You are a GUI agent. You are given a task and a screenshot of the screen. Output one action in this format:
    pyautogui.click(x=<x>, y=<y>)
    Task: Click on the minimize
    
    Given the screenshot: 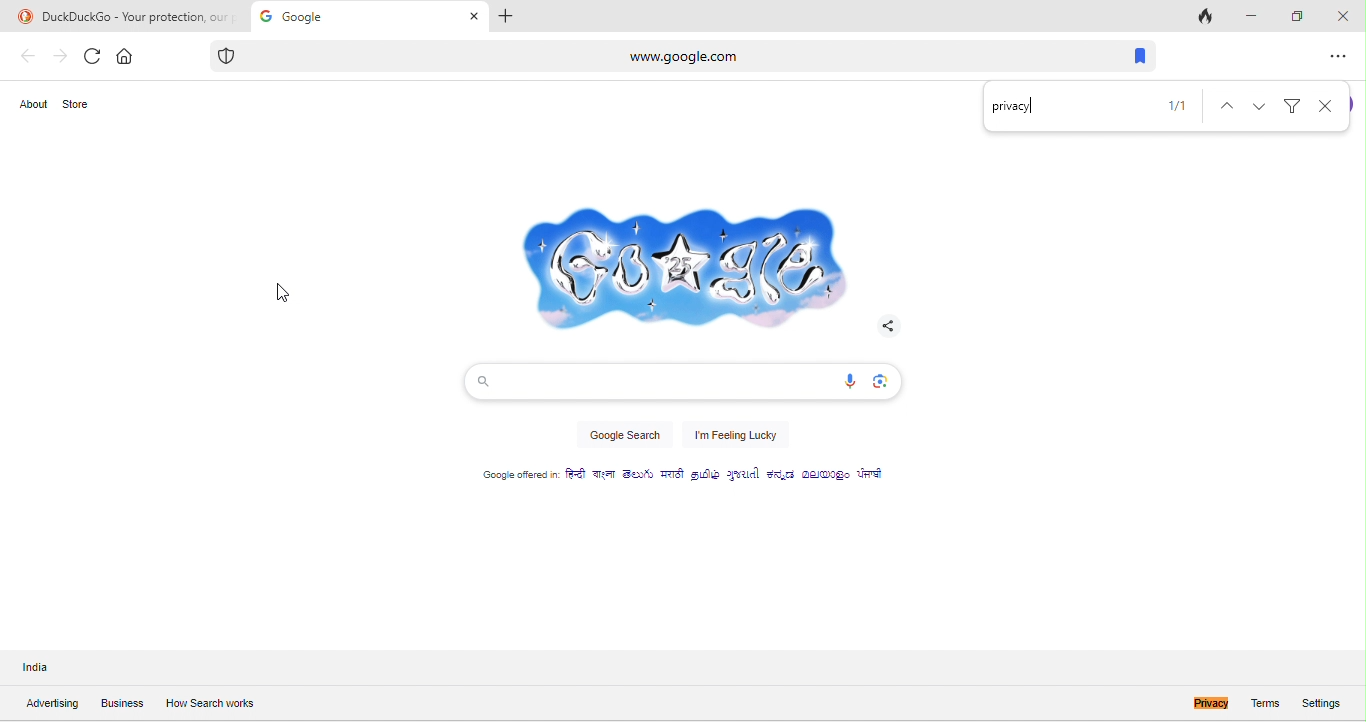 What is the action you would take?
    pyautogui.click(x=1248, y=16)
    